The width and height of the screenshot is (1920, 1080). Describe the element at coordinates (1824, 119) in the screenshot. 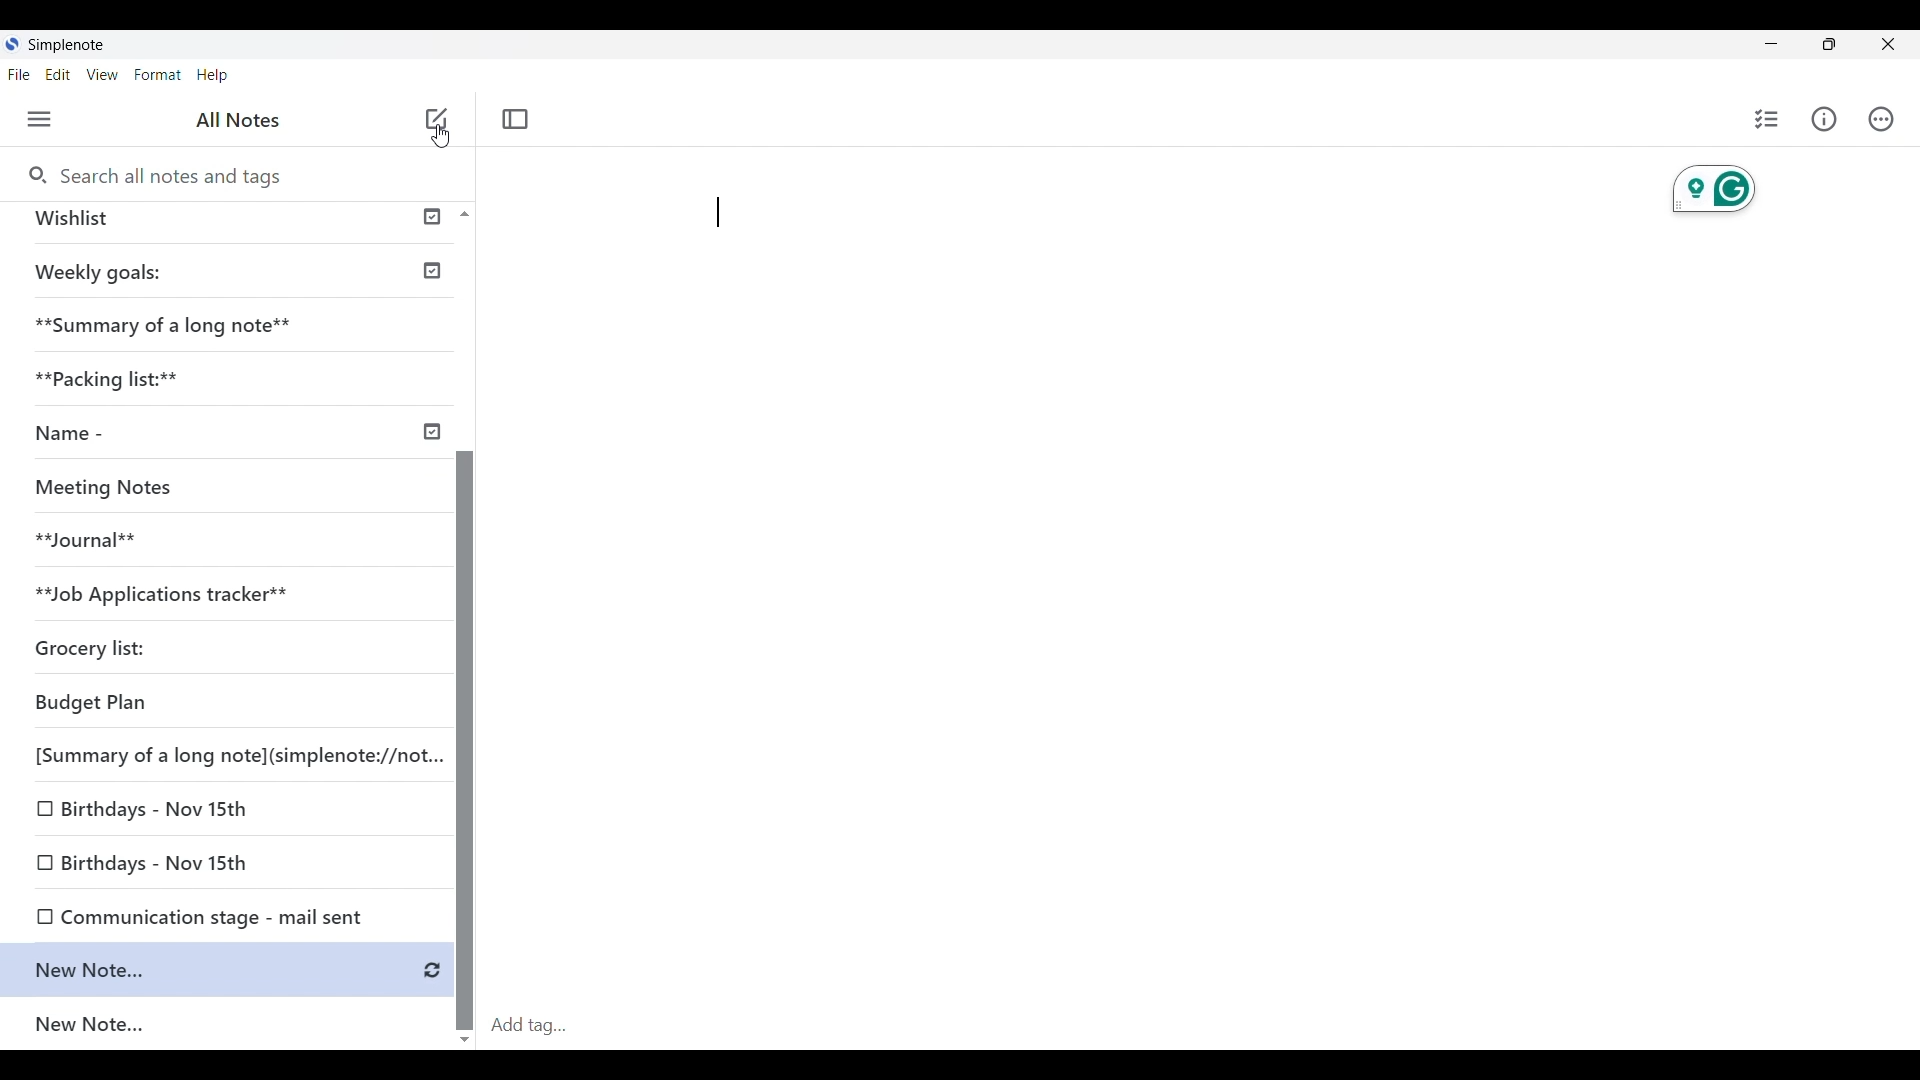

I see `Info` at that location.